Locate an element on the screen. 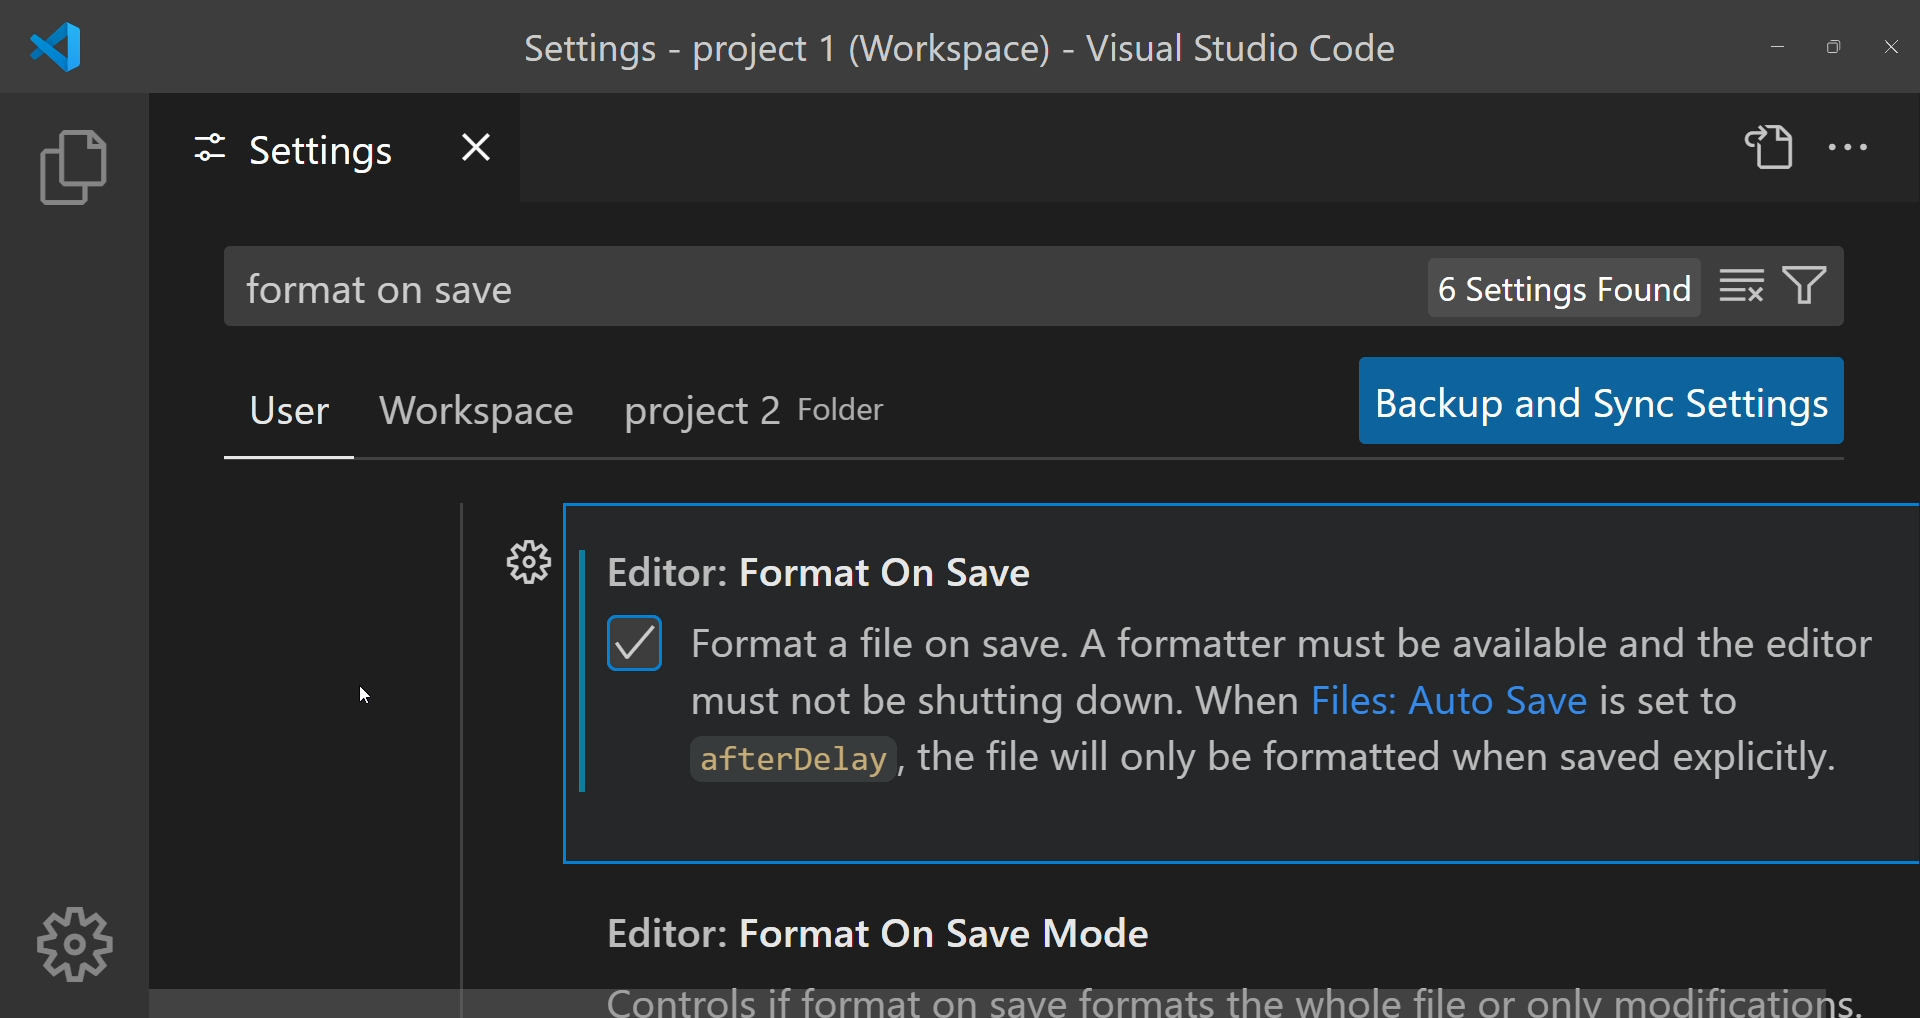 The height and width of the screenshot is (1018, 1920). explorer is located at coordinates (71, 170).